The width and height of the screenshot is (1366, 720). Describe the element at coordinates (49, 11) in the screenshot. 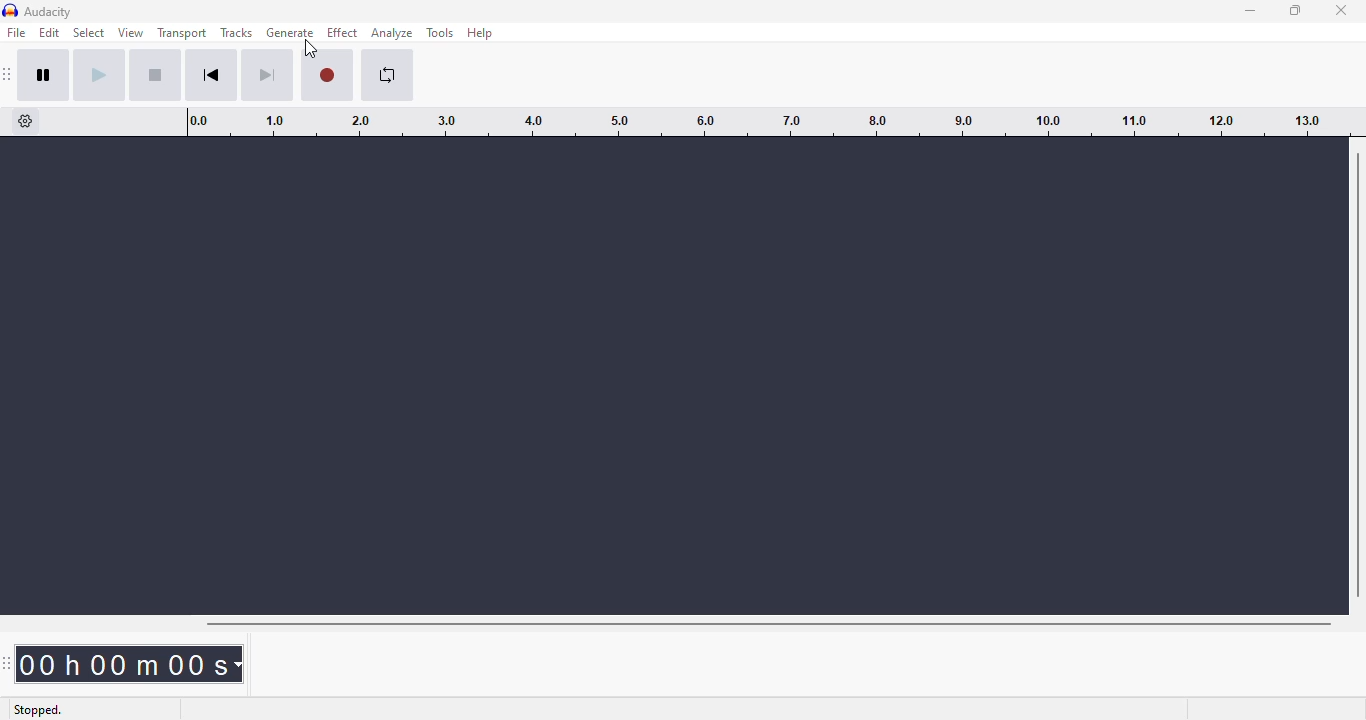

I see `audacity` at that location.